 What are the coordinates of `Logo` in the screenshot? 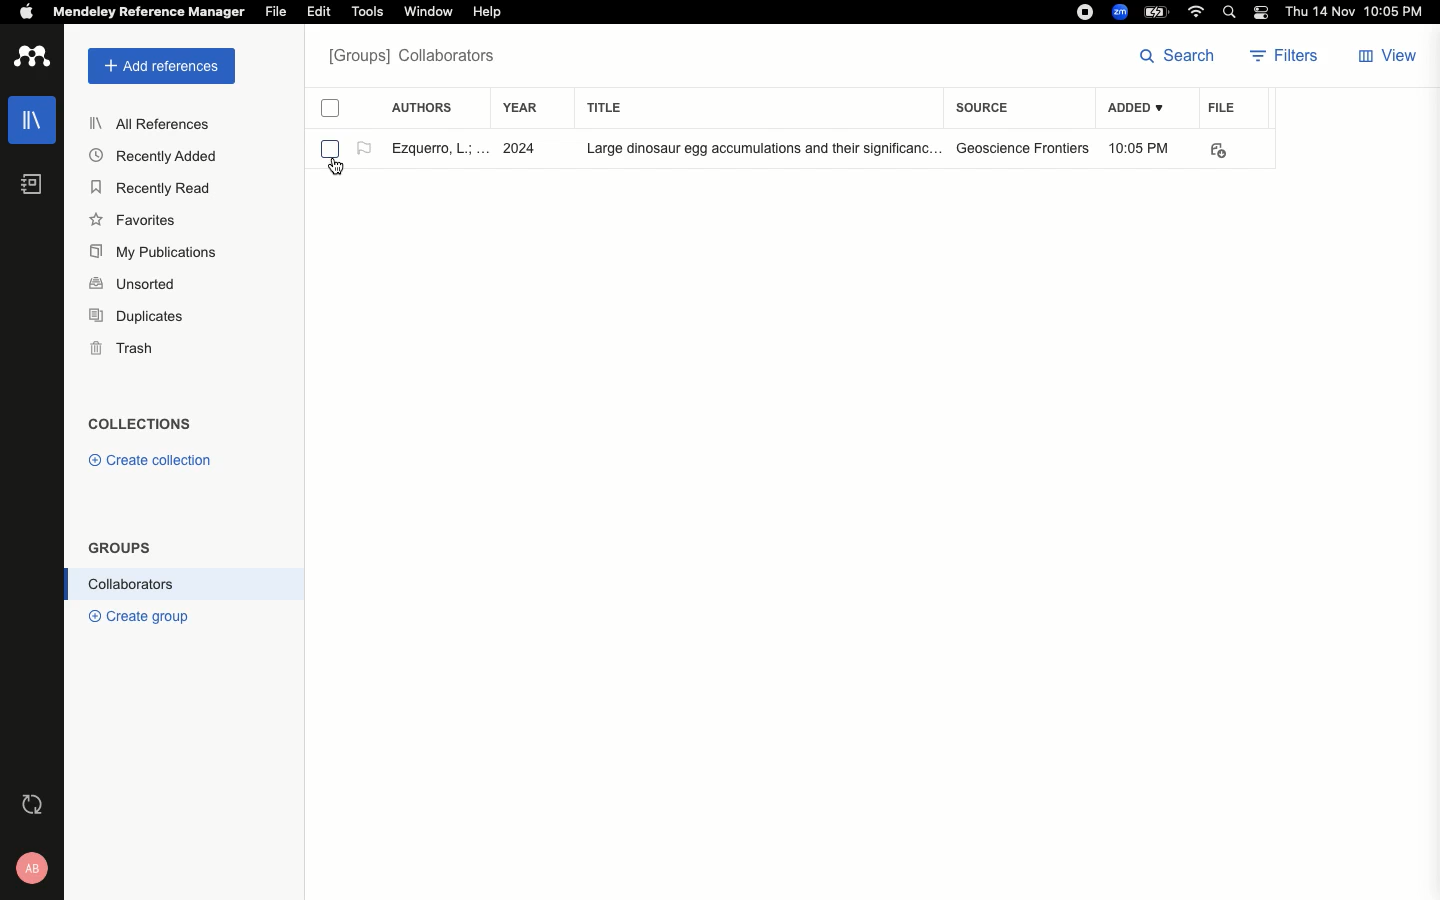 It's located at (34, 58).